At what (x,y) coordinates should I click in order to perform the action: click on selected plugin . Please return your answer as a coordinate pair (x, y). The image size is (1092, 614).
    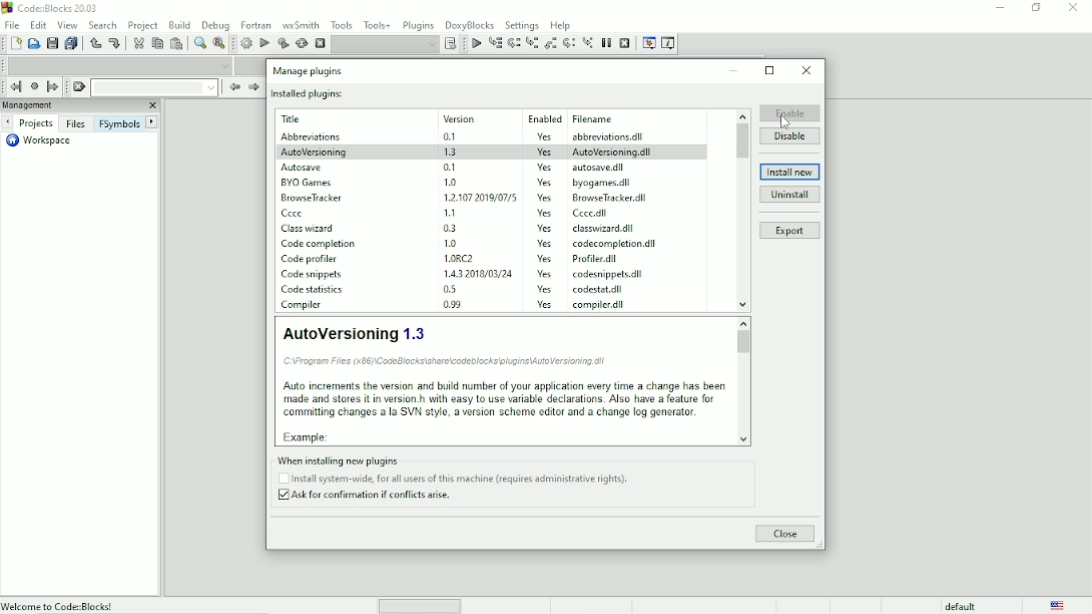
    Looking at the image, I should click on (492, 151).